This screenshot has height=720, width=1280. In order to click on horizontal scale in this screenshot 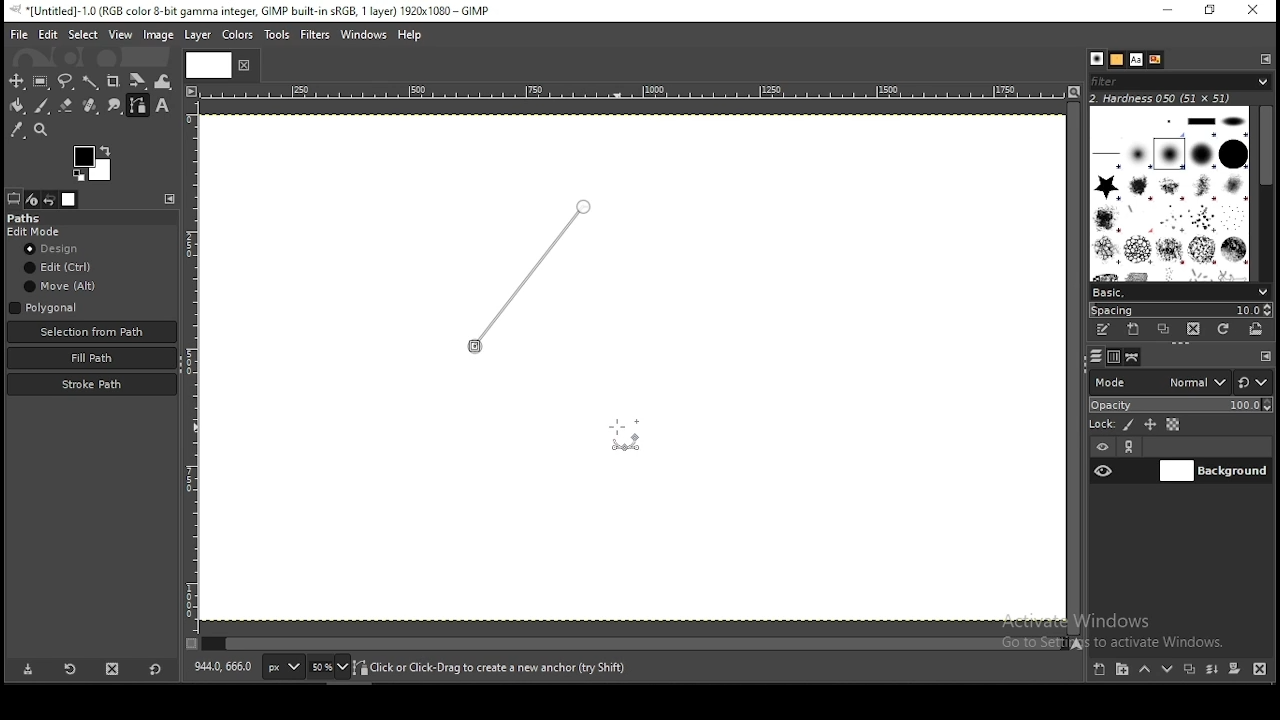, I will do `click(631, 94)`.